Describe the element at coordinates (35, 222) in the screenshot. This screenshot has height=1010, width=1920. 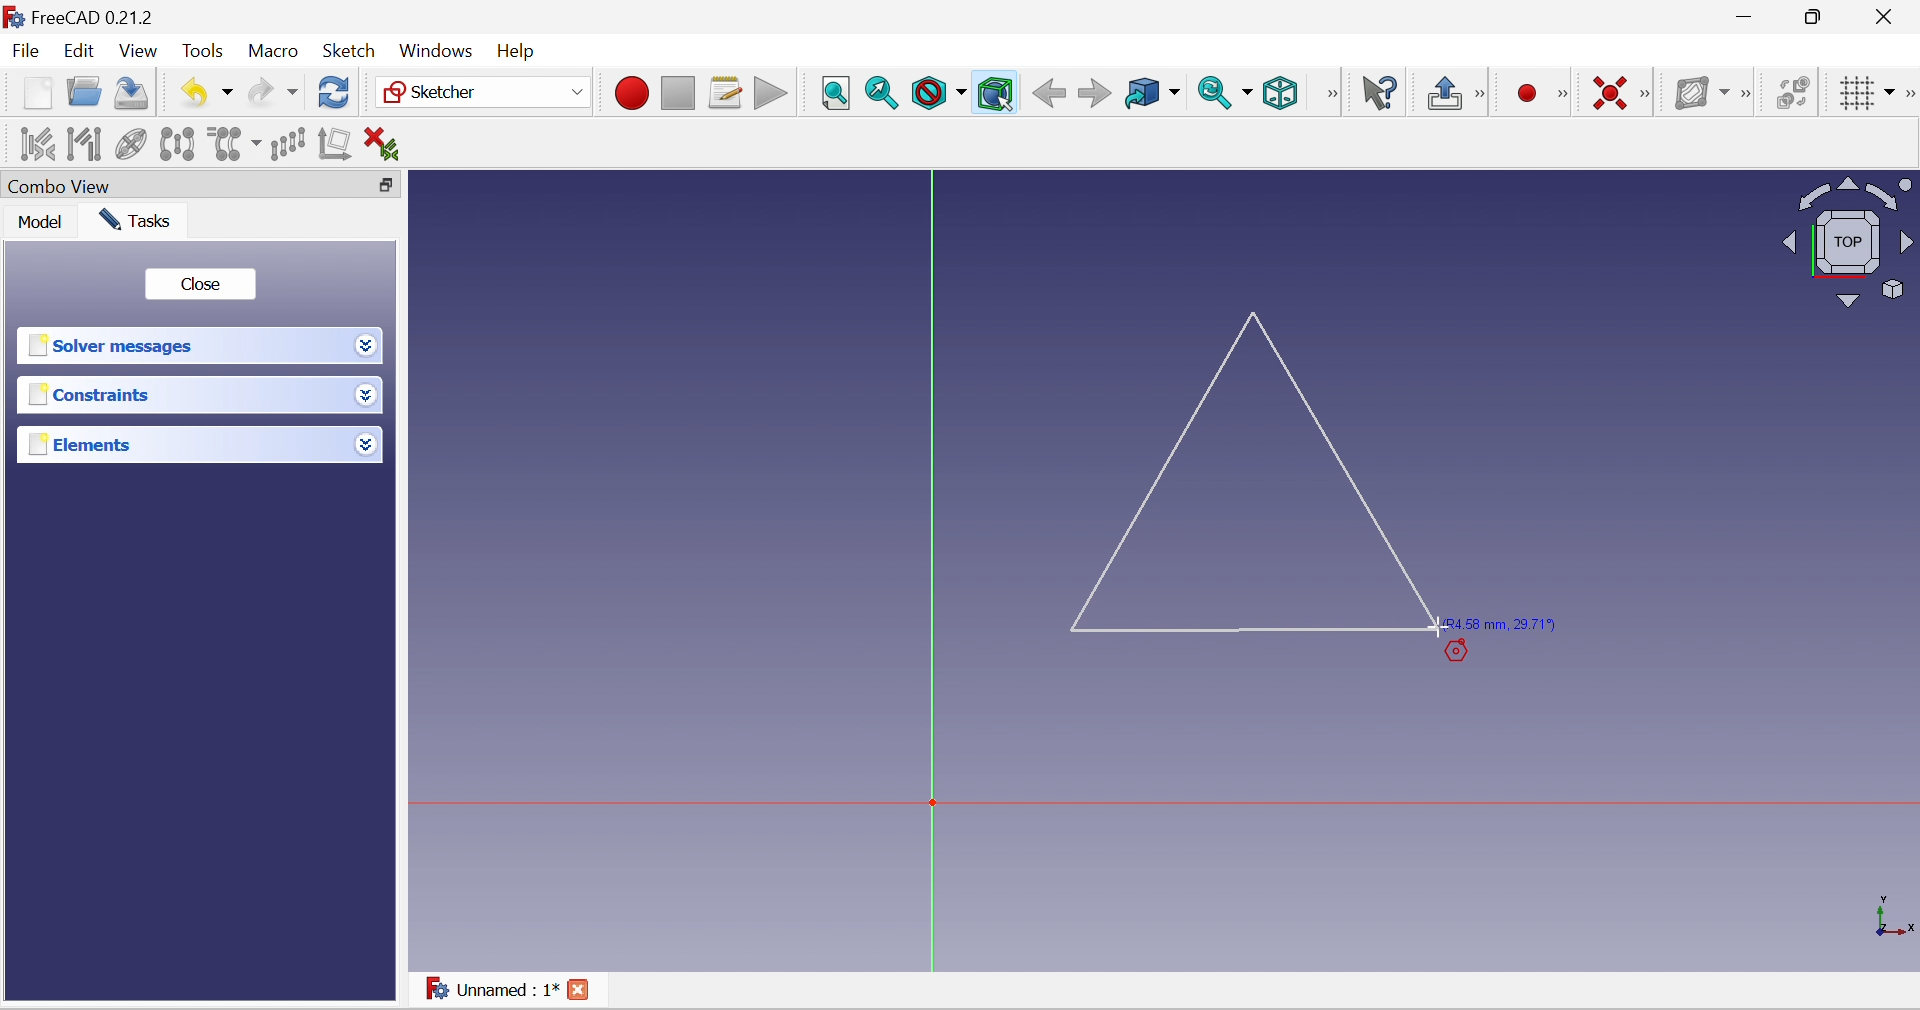
I see `Model` at that location.